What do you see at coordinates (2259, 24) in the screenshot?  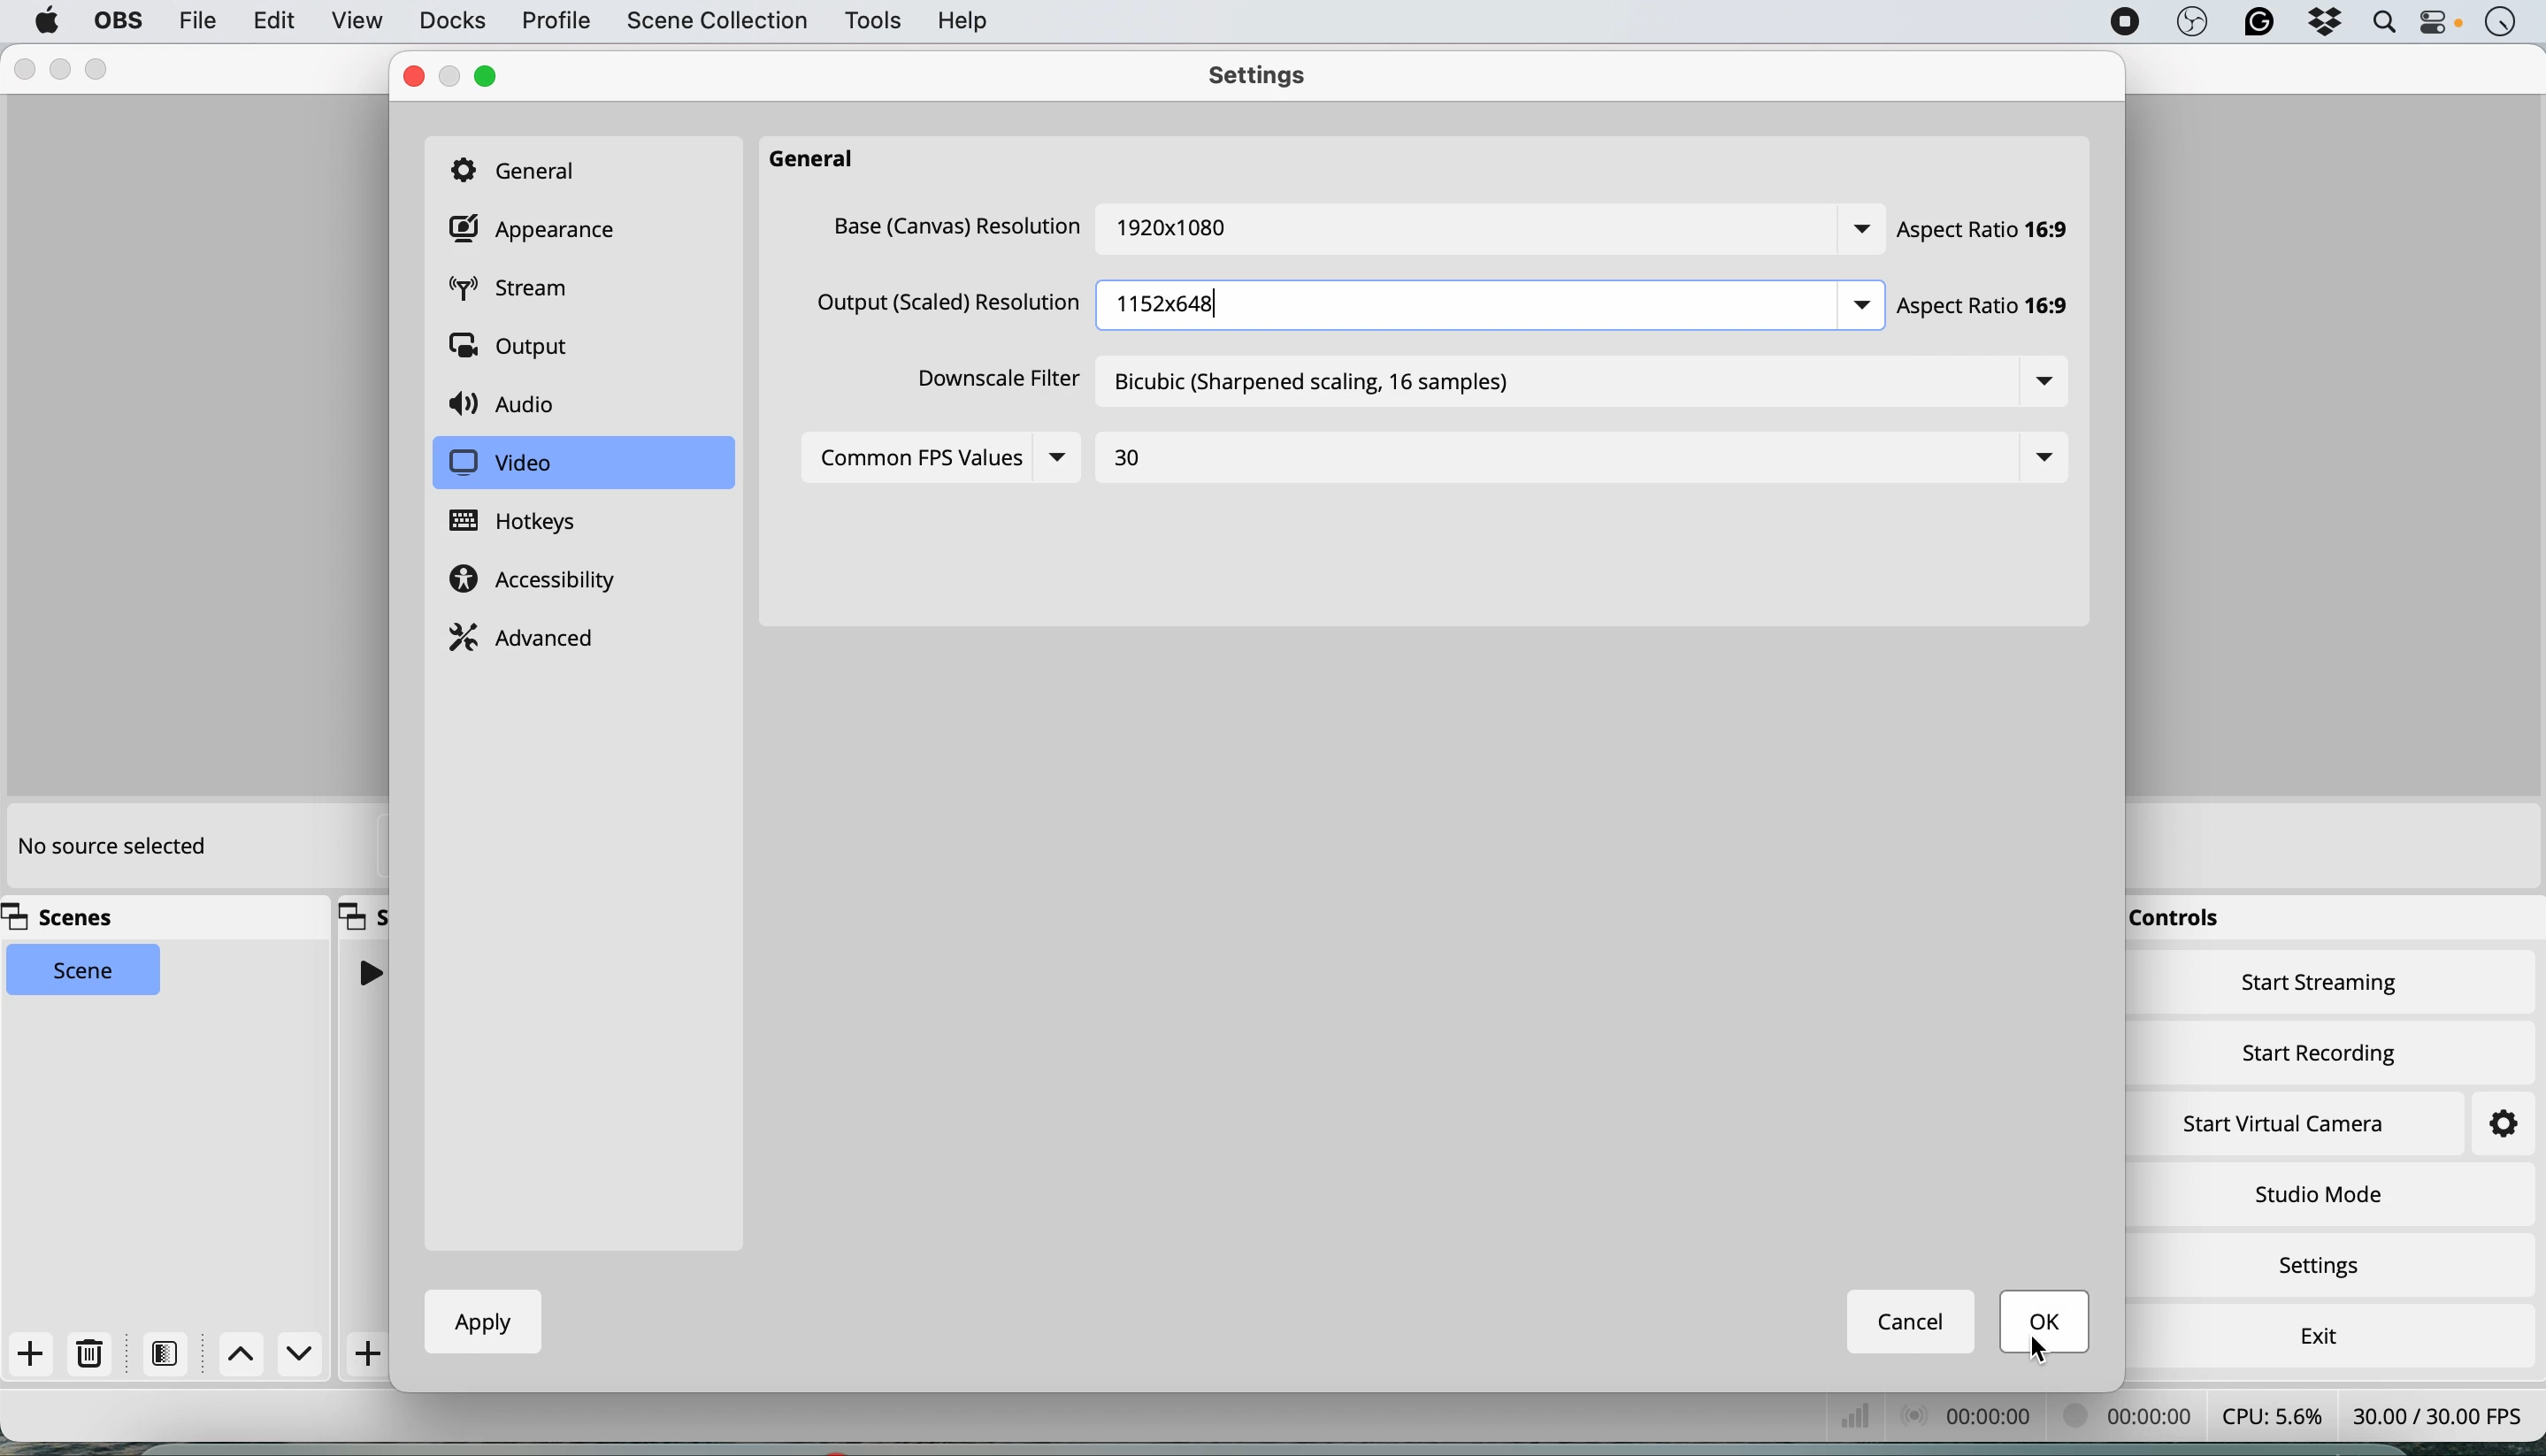 I see `grammarly` at bounding box center [2259, 24].